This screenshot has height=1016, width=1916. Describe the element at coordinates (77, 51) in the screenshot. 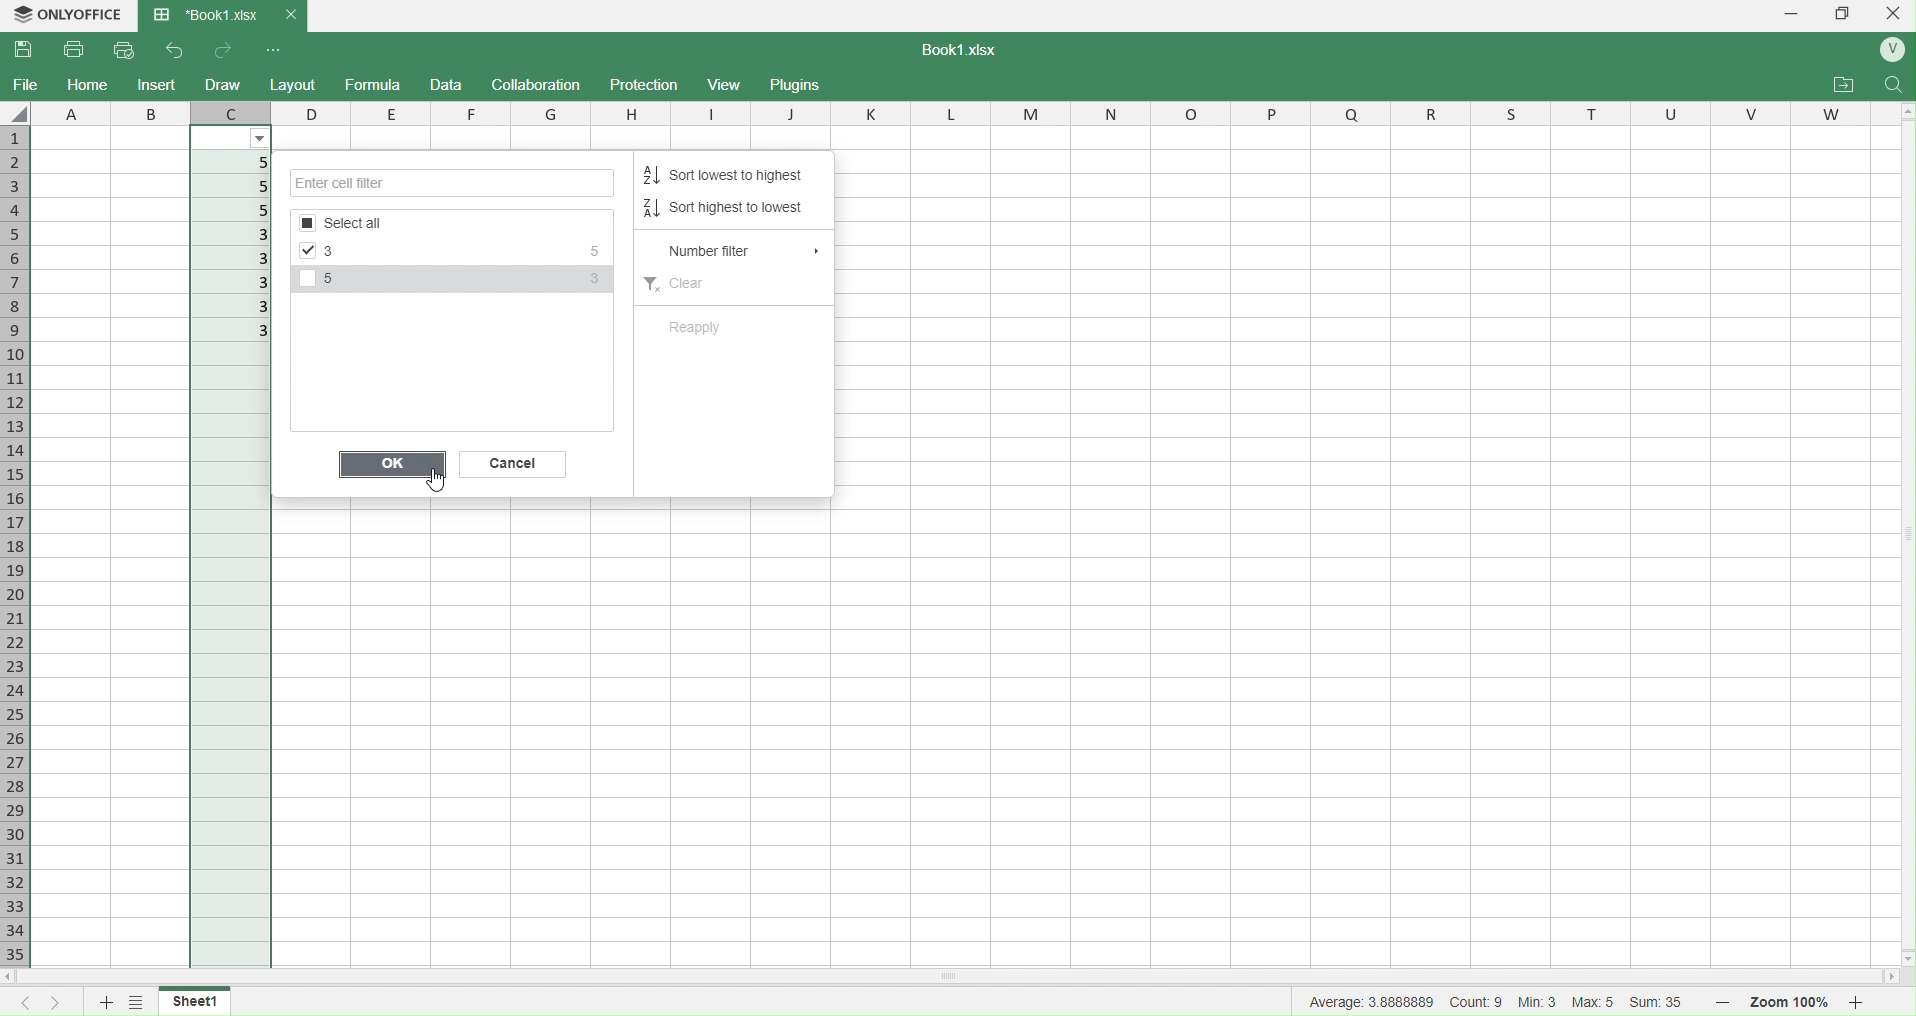

I see `Print File` at that location.